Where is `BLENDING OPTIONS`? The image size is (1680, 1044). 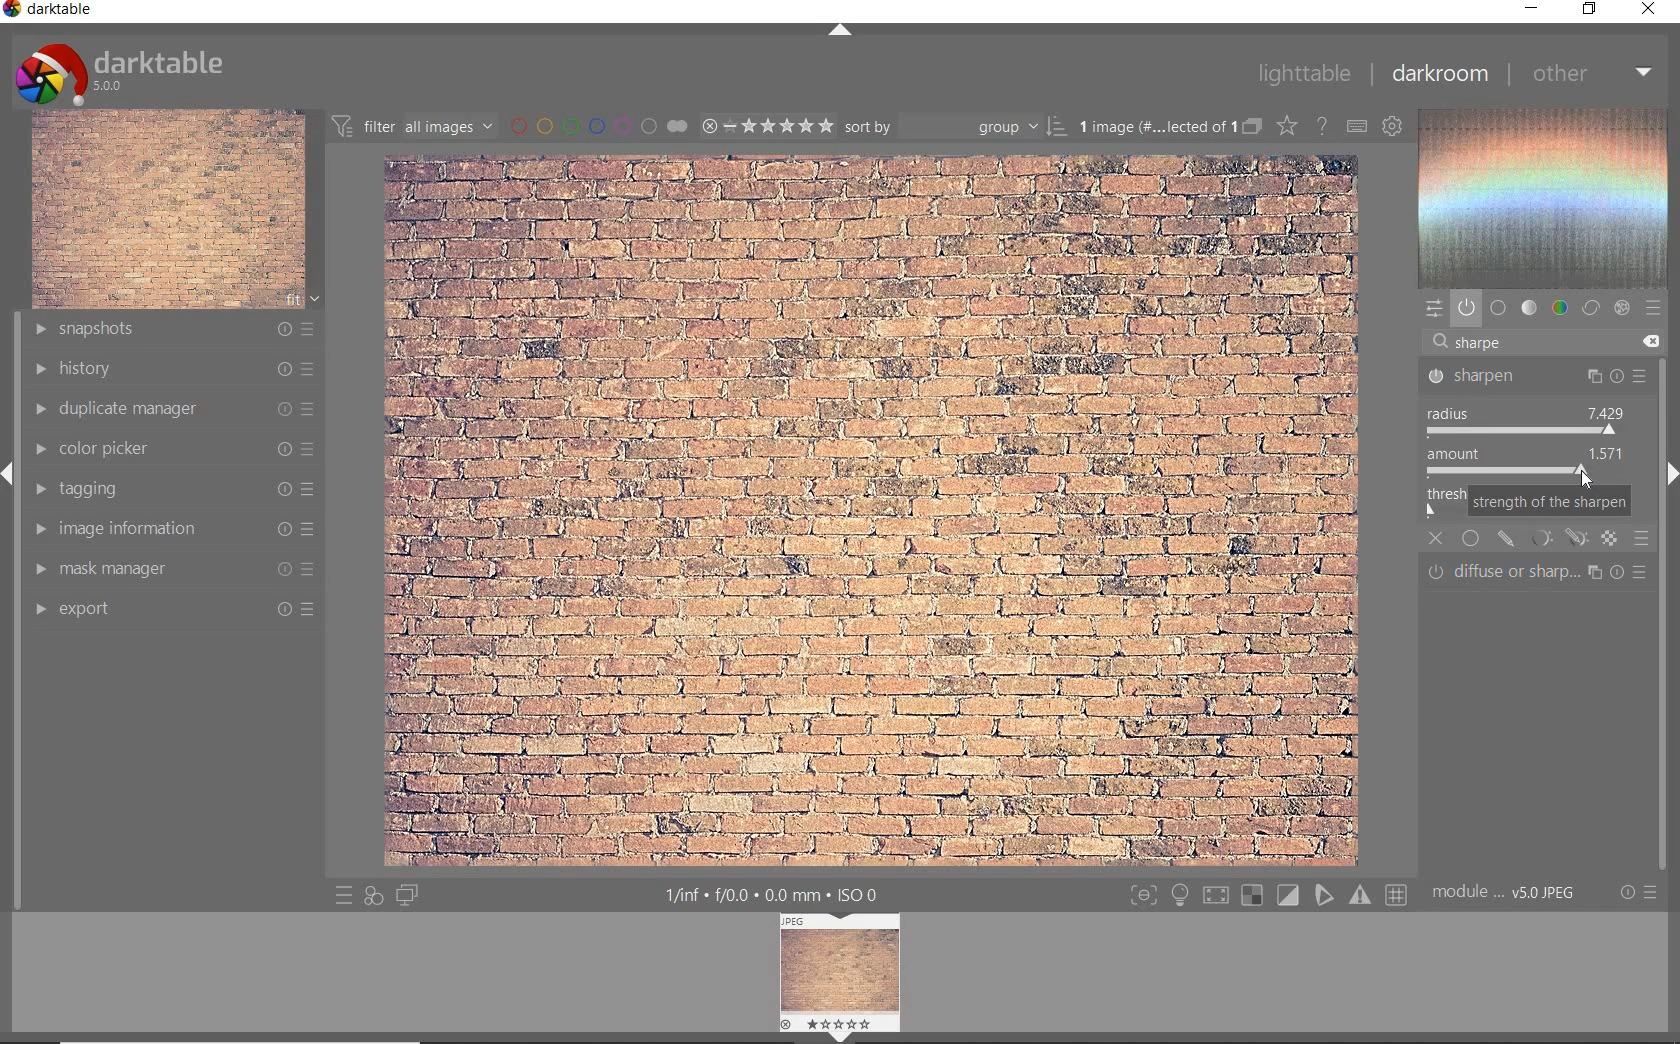
BLENDING OPTIONS is located at coordinates (1641, 540).